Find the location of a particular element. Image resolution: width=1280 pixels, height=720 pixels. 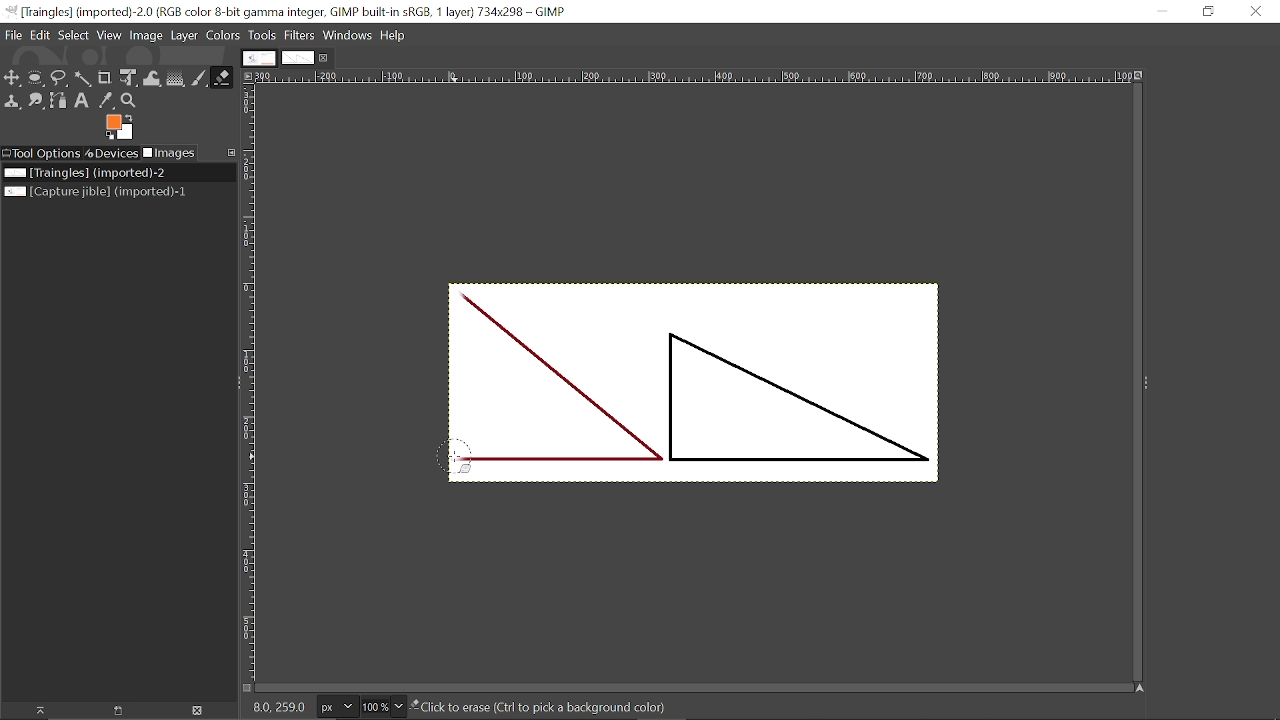

File is located at coordinates (13, 36).